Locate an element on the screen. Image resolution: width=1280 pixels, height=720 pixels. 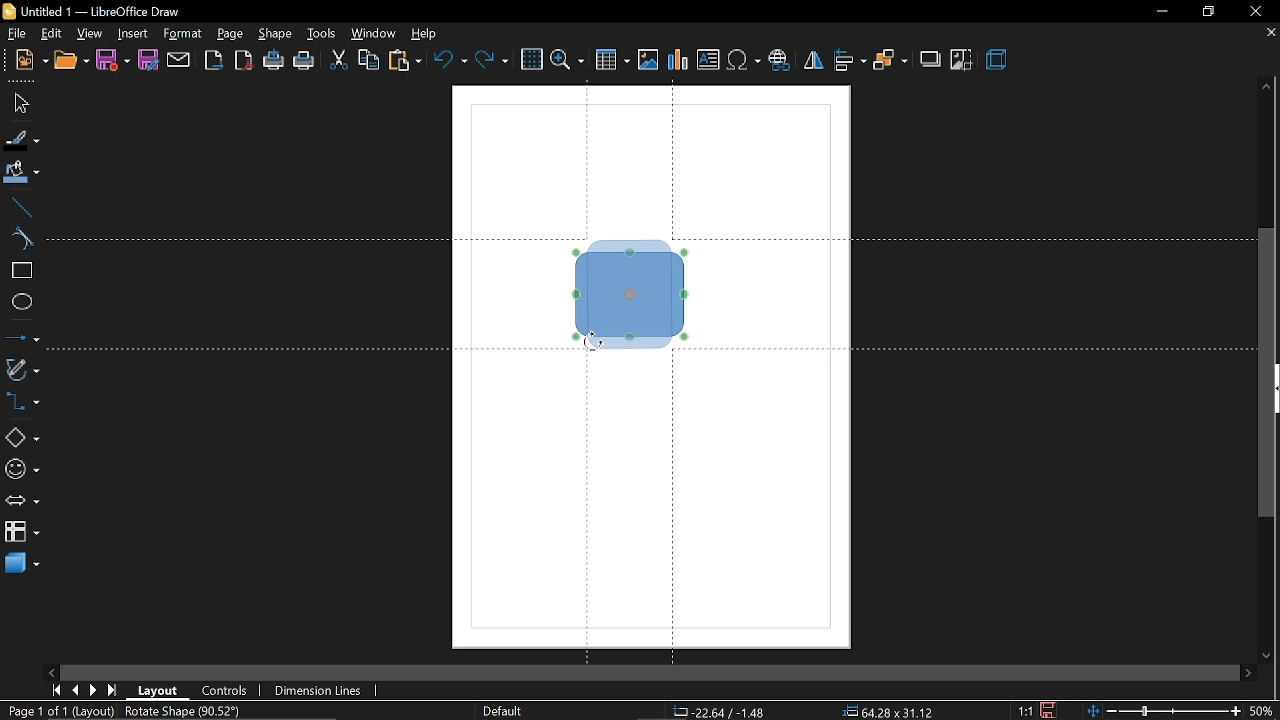
shadow is located at coordinates (929, 60).